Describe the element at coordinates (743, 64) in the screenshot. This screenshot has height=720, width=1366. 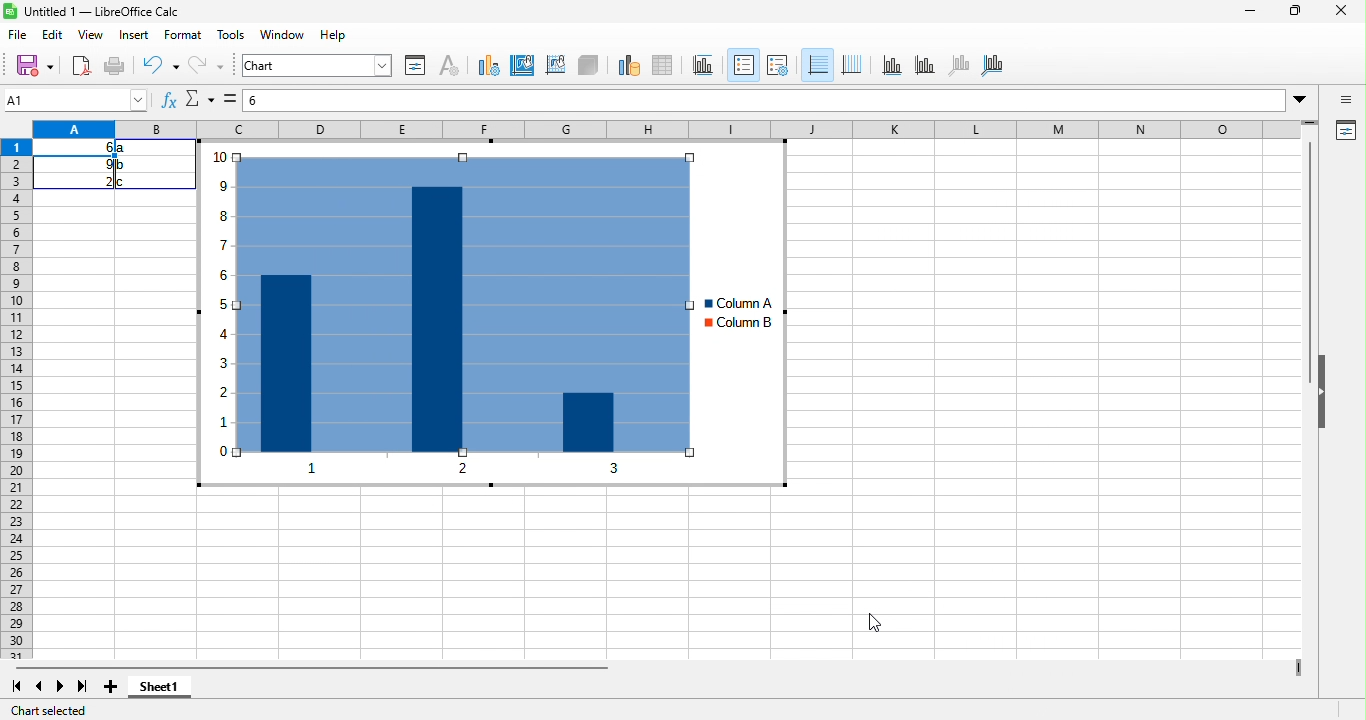
I see `legend` at that location.